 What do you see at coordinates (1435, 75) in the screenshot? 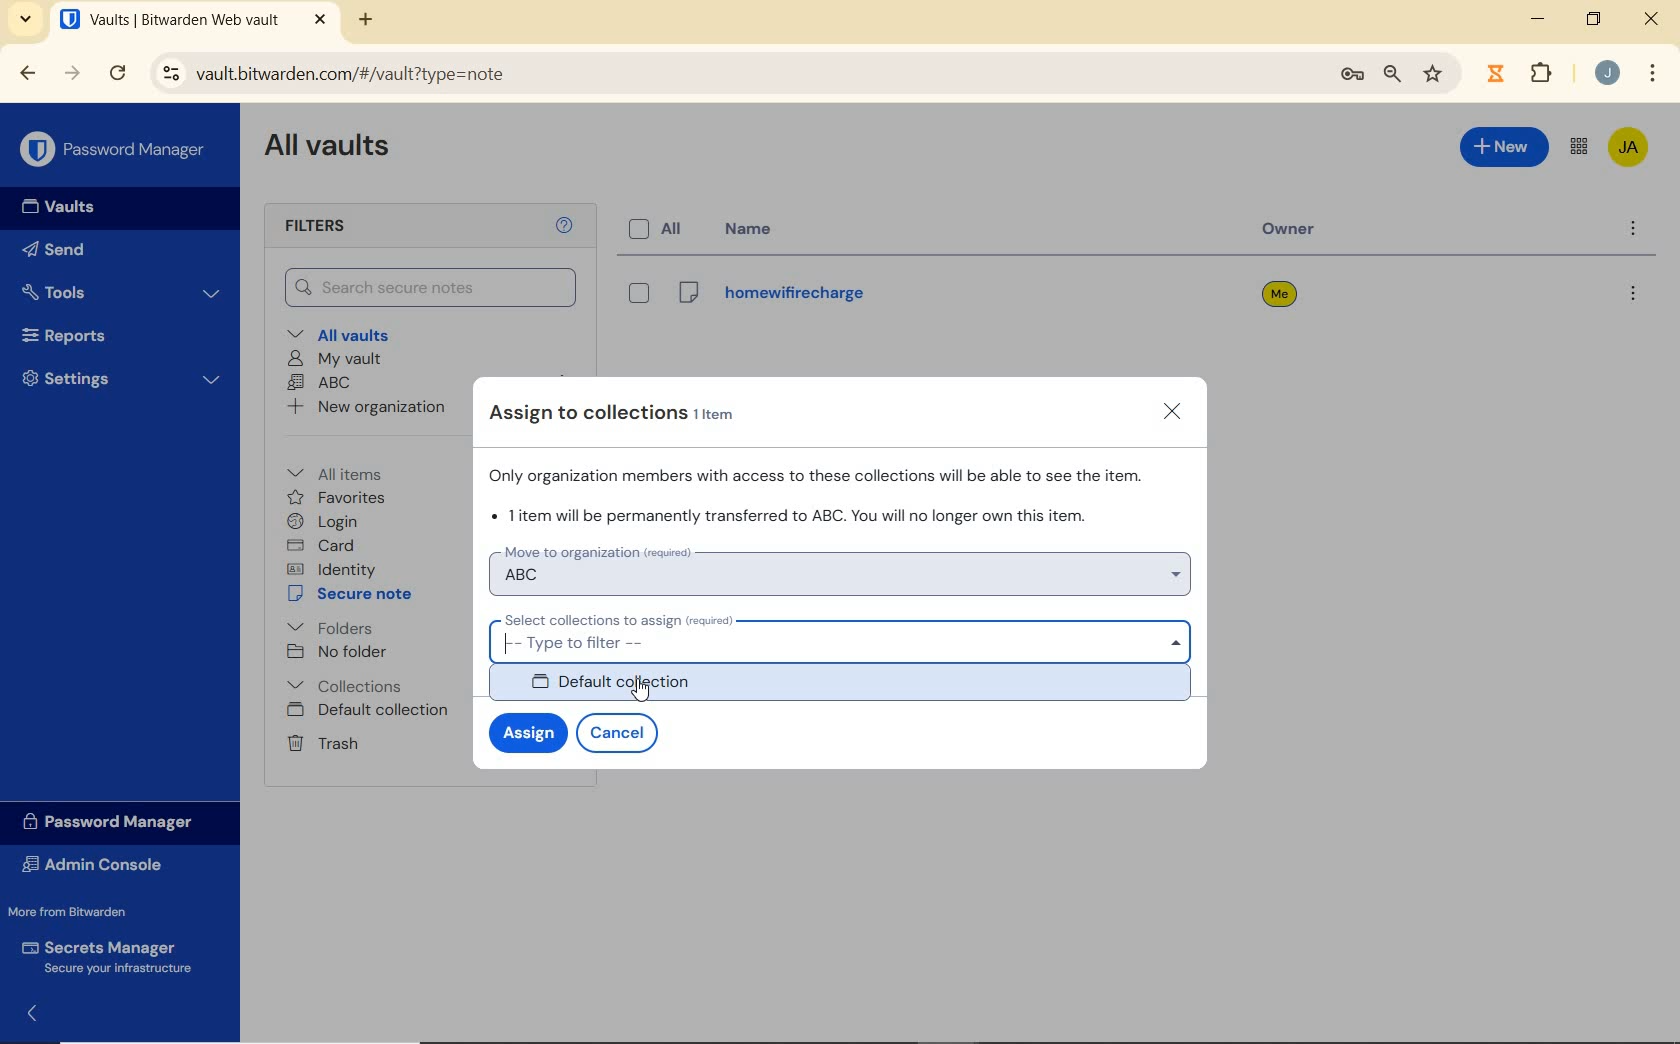
I see `bookmark` at bounding box center [1435, 75].